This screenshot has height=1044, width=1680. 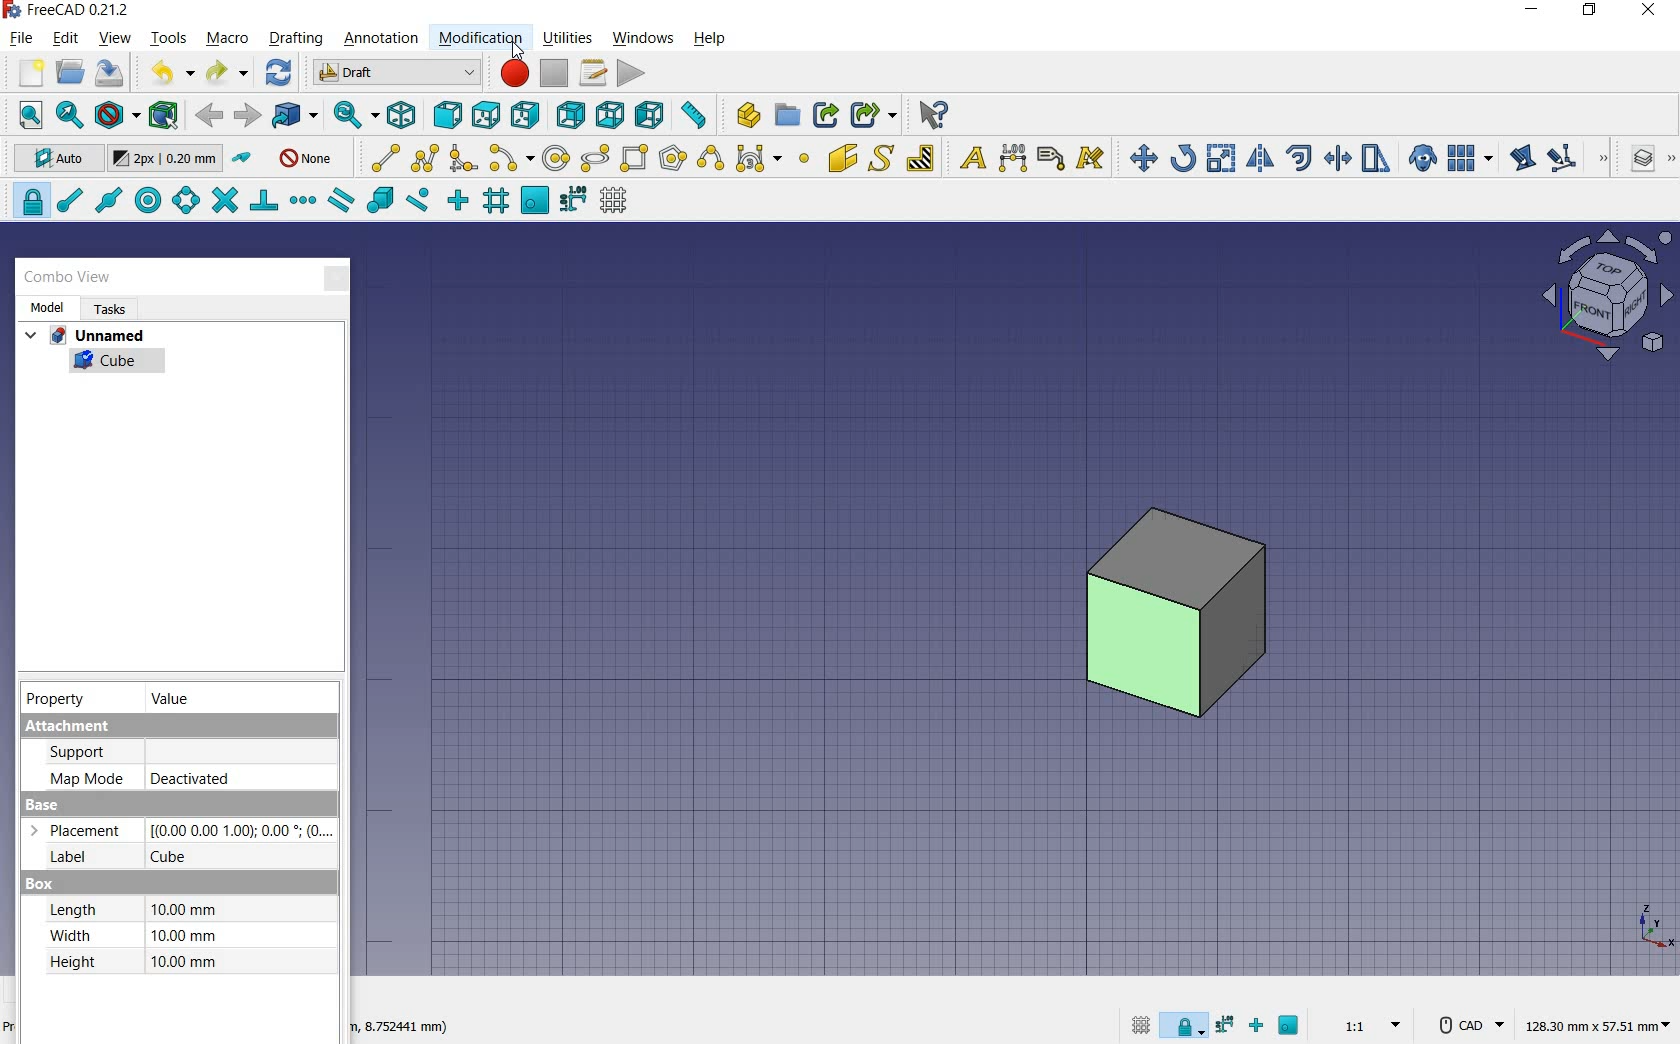 I want to click on offset, so click(x=1300, y=157).